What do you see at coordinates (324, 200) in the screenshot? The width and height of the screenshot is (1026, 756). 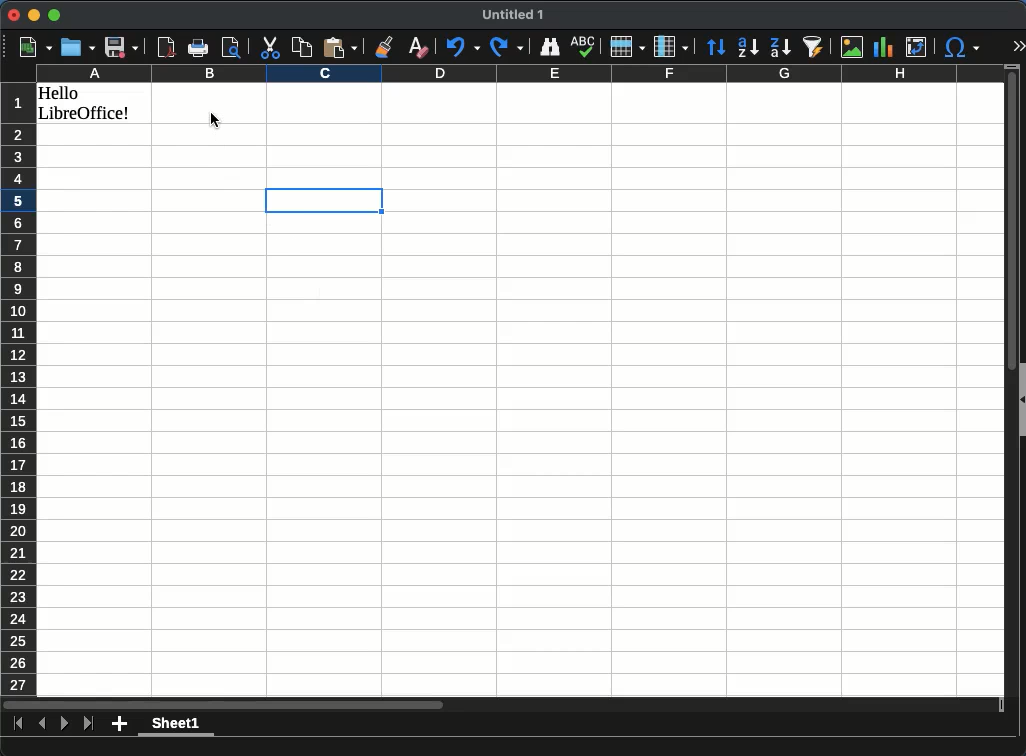 I see `active cell` at bounding box center [324, 200].